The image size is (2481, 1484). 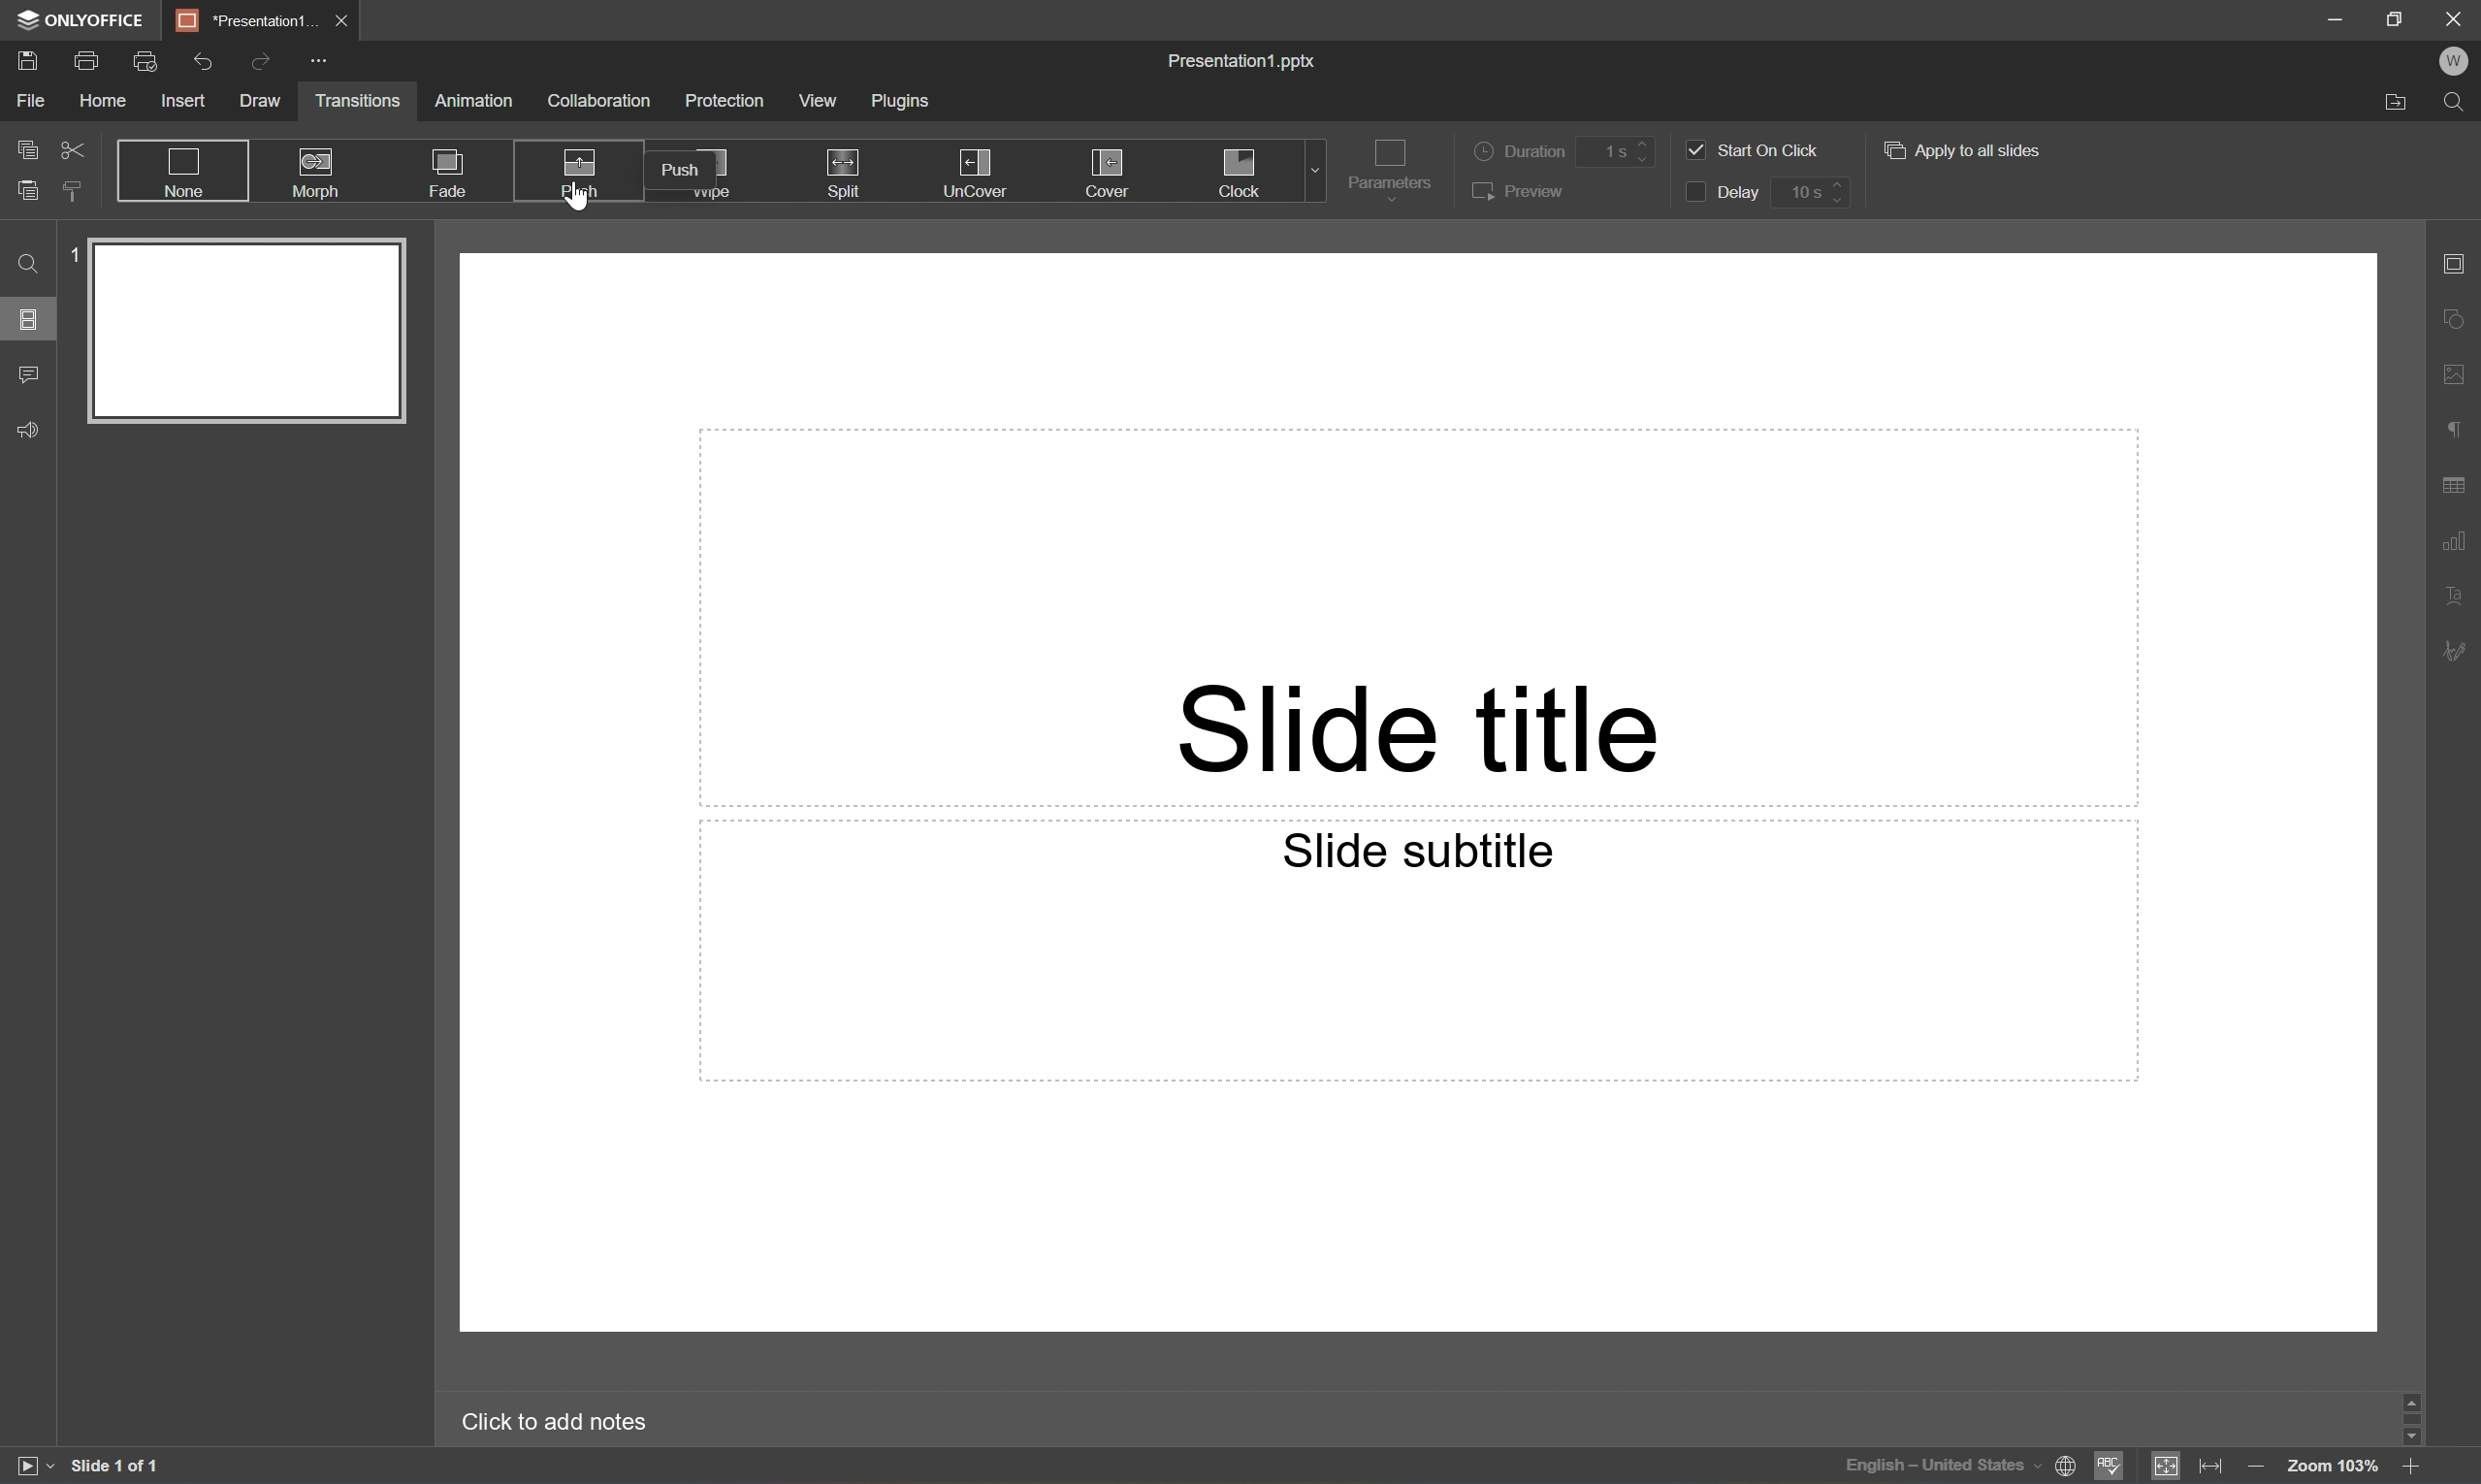 What do you see at coordinates (2462, 599) in the screenshot?
I see `Text art settings` at bounding box center [2462, 599].